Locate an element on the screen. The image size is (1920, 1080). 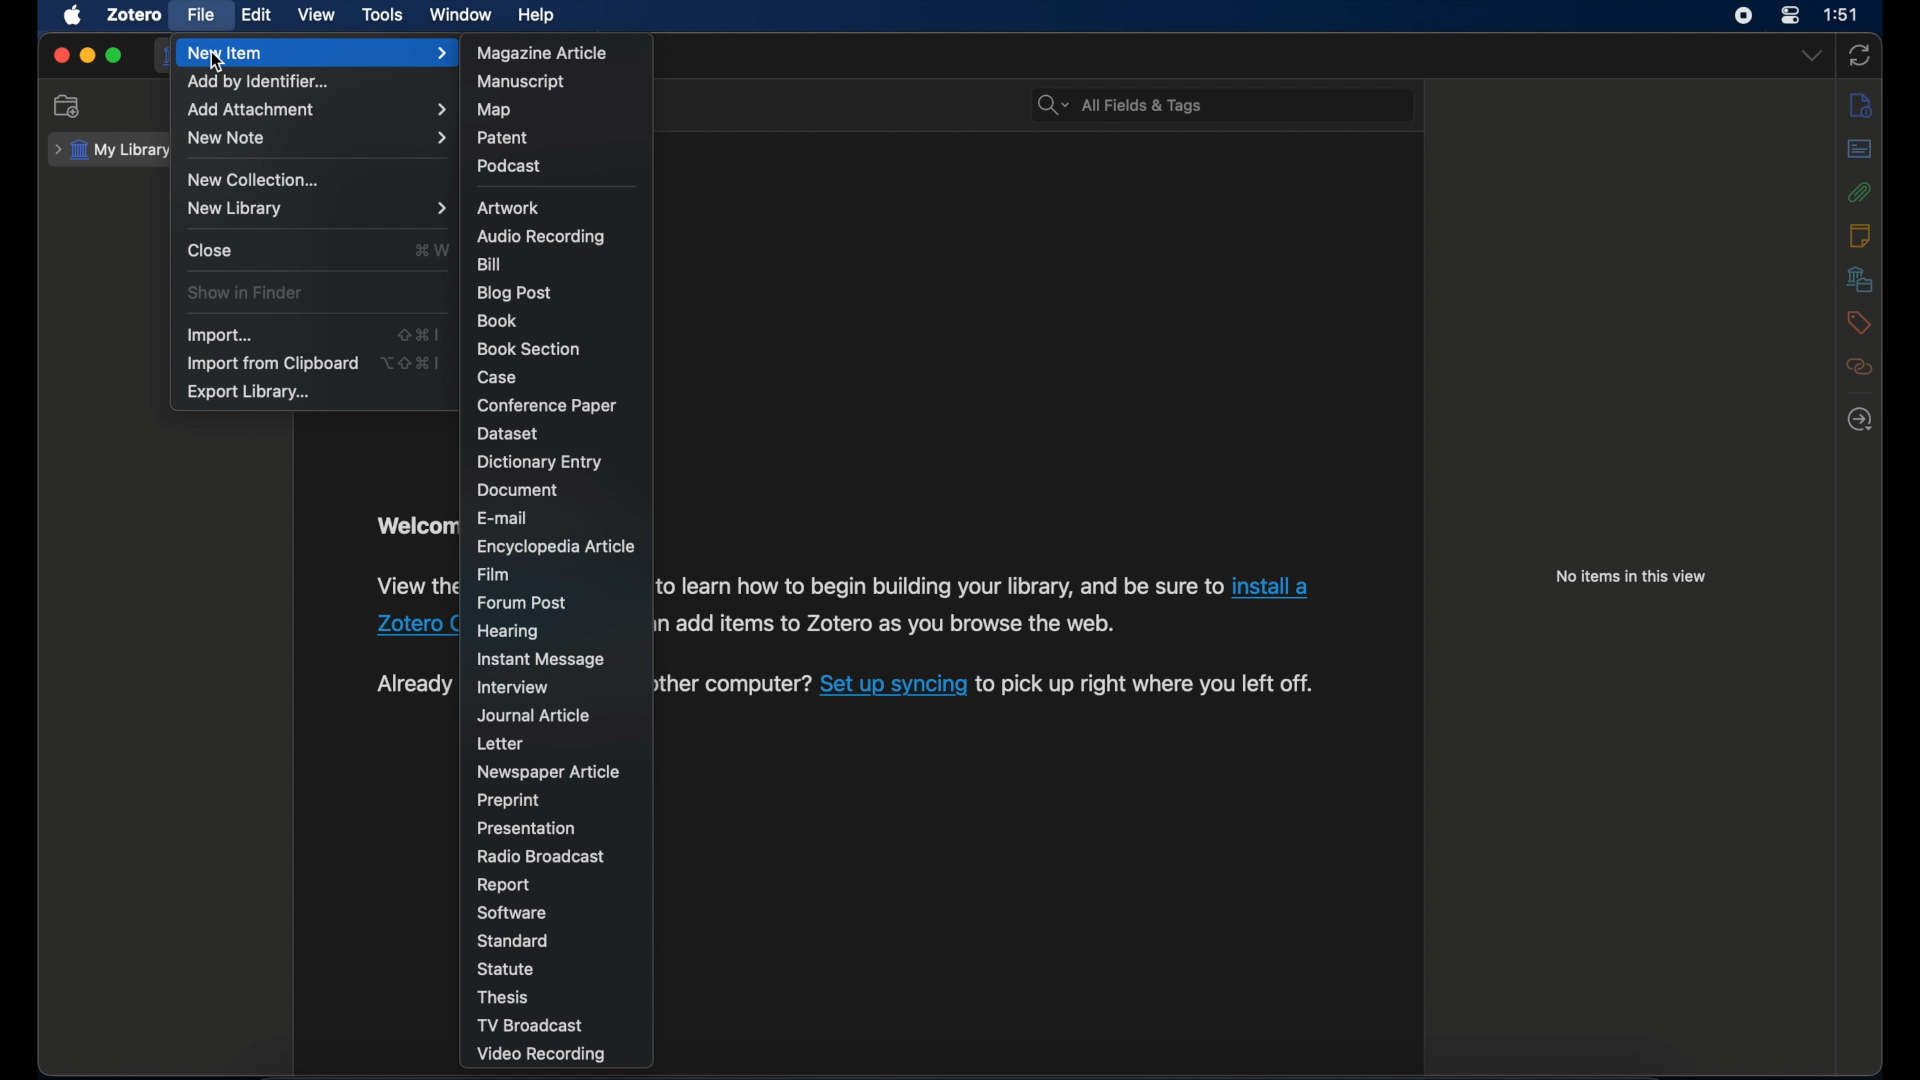
book is located at coordinates (498, 321).